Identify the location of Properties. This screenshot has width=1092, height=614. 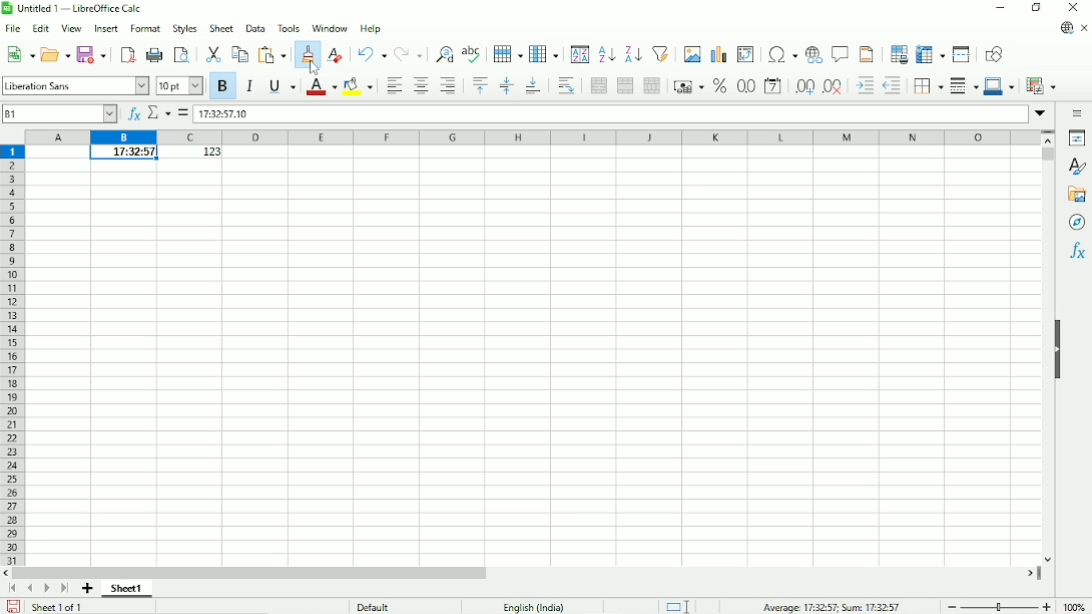
(1074, 138).